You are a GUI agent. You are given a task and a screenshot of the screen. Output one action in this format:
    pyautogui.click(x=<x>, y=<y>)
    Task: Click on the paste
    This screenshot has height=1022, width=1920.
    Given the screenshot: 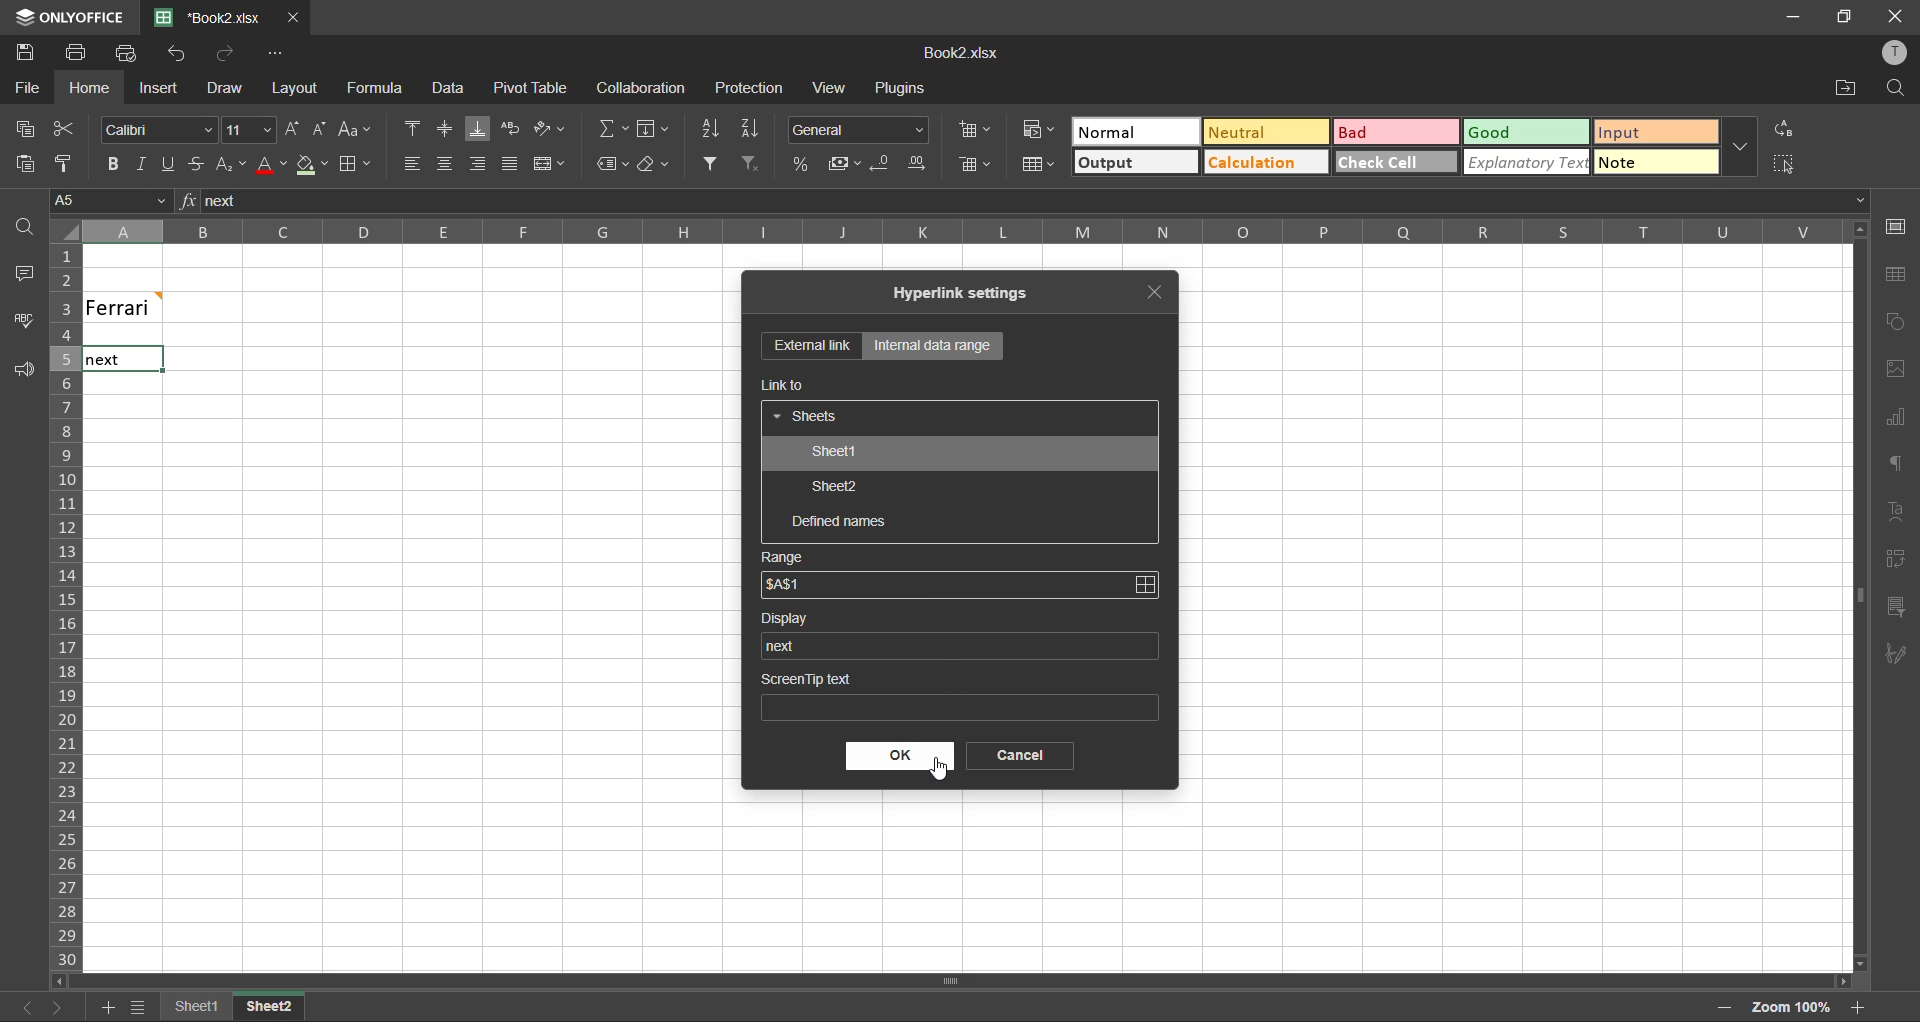 What is the action you would take?
    pyautogui.click(x=19, y=162)
    